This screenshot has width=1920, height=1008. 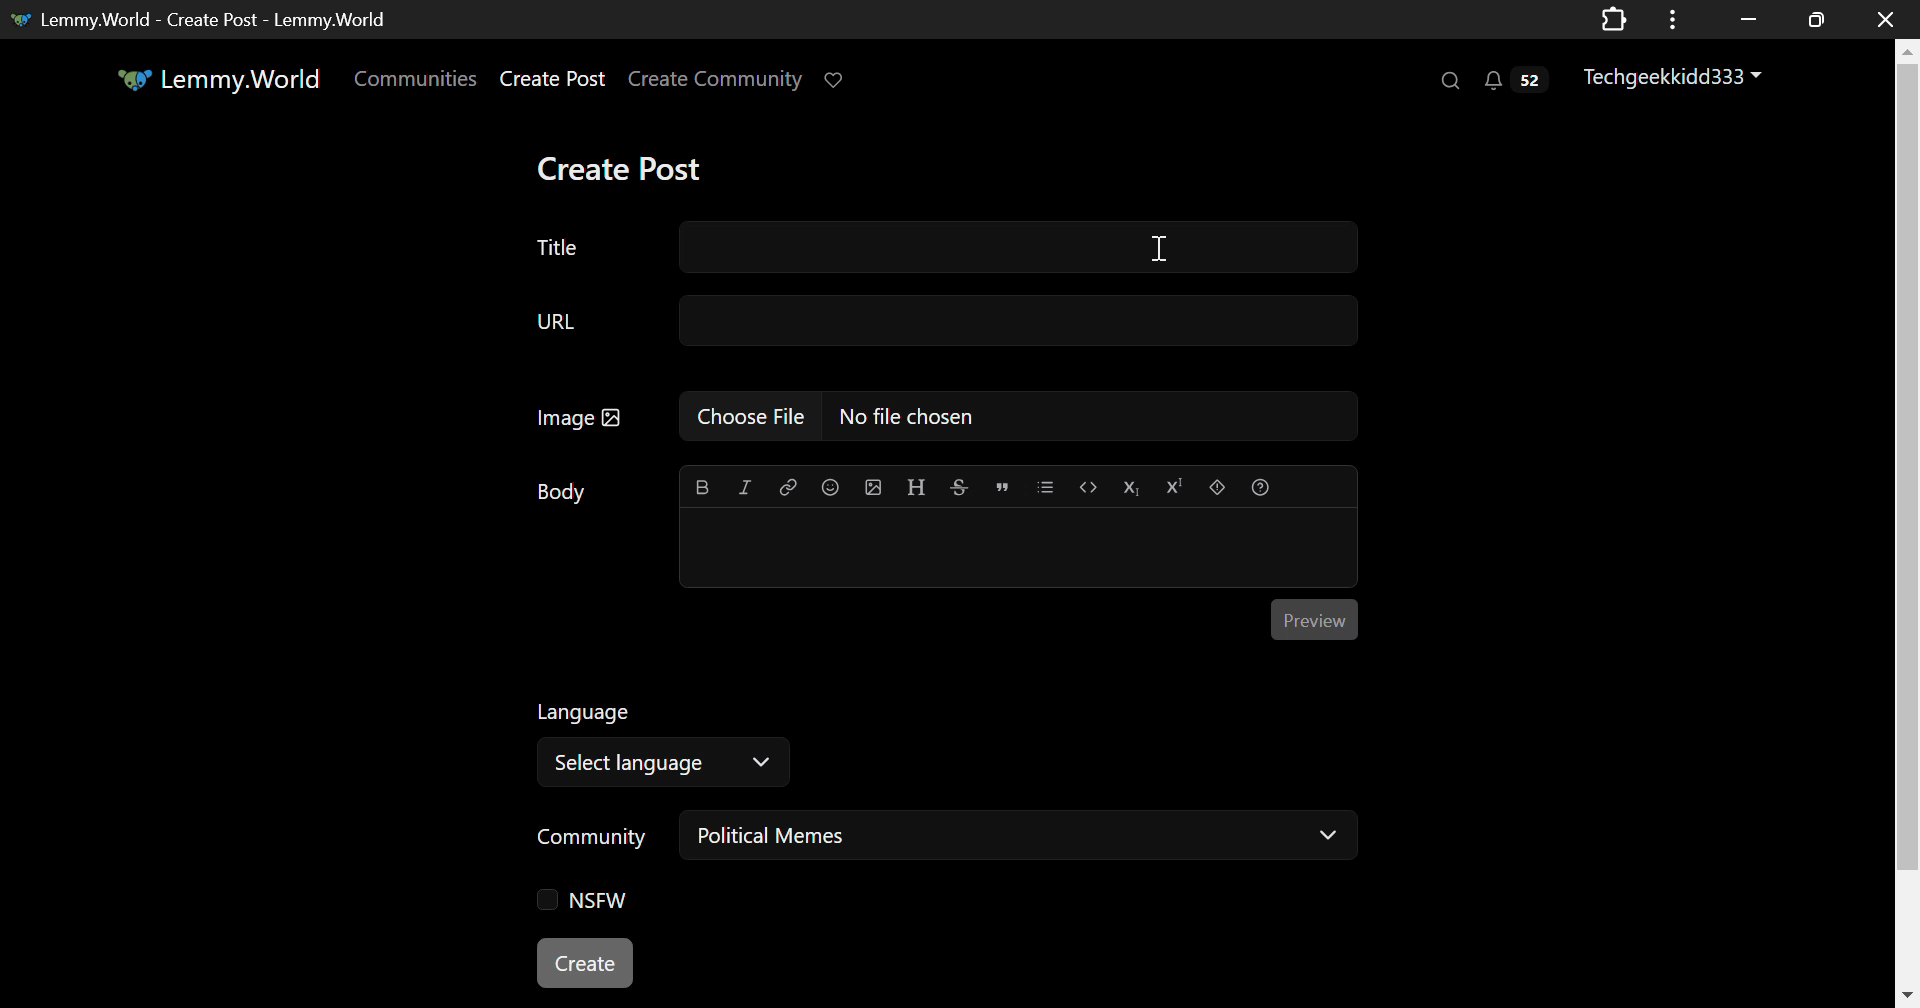 What do you see at coordinates (215, 19) in the screenshot?
I see `Lemmy.World - Create Post - Lemmy.World` at bounding box center [215, 19].